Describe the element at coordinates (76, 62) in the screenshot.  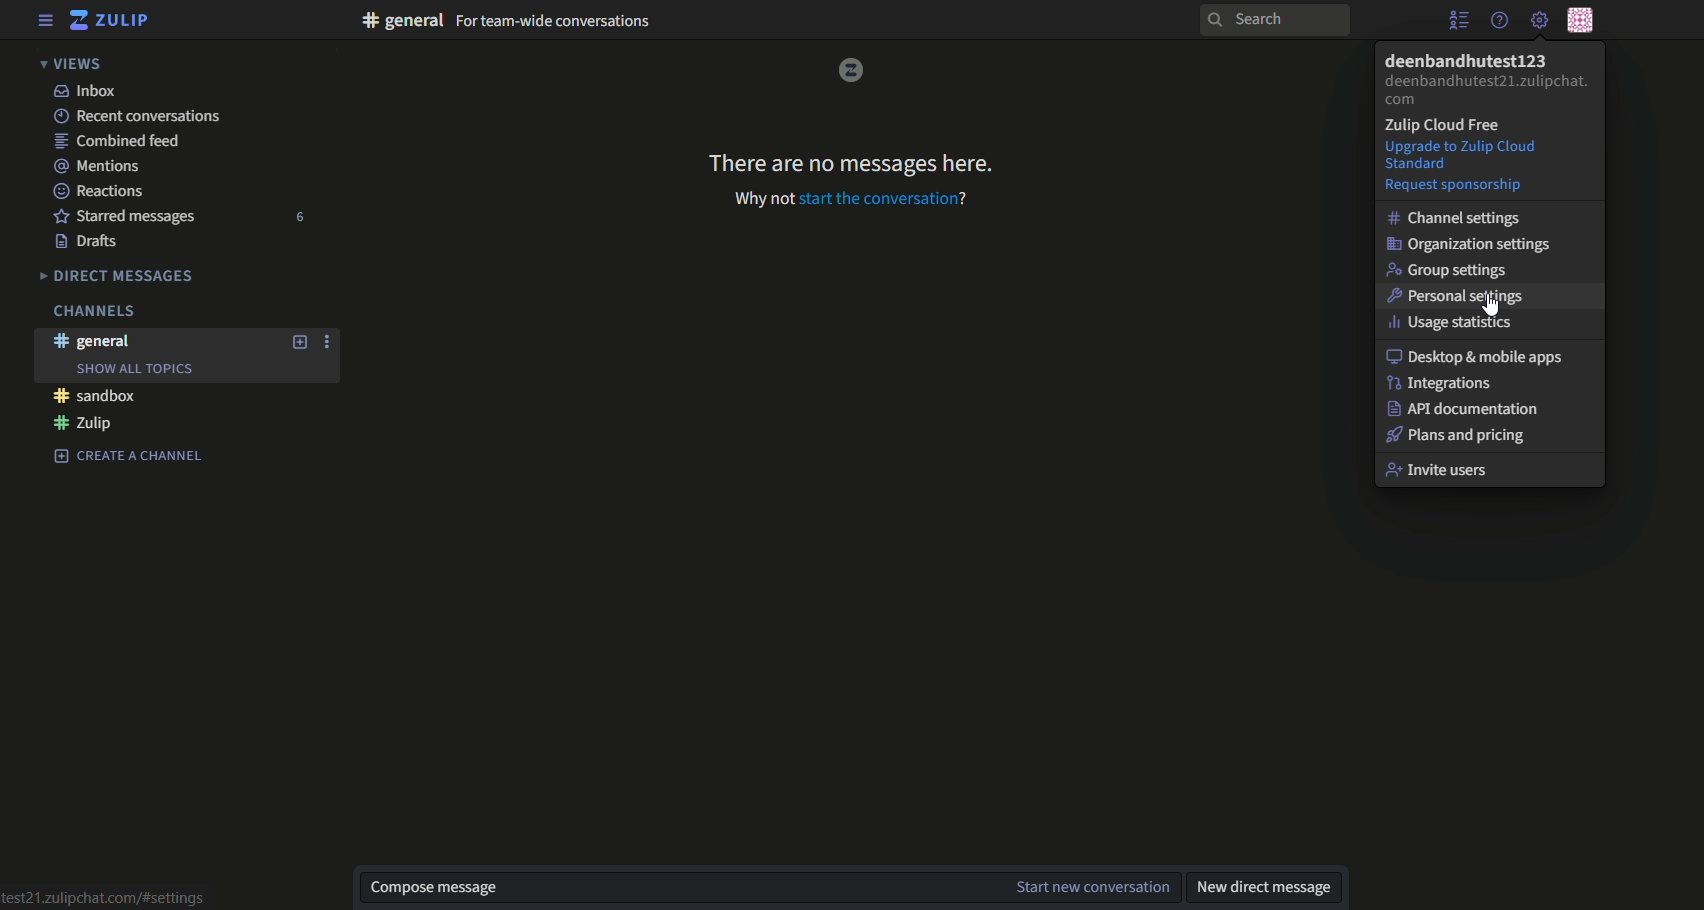
I see `views` at that location.